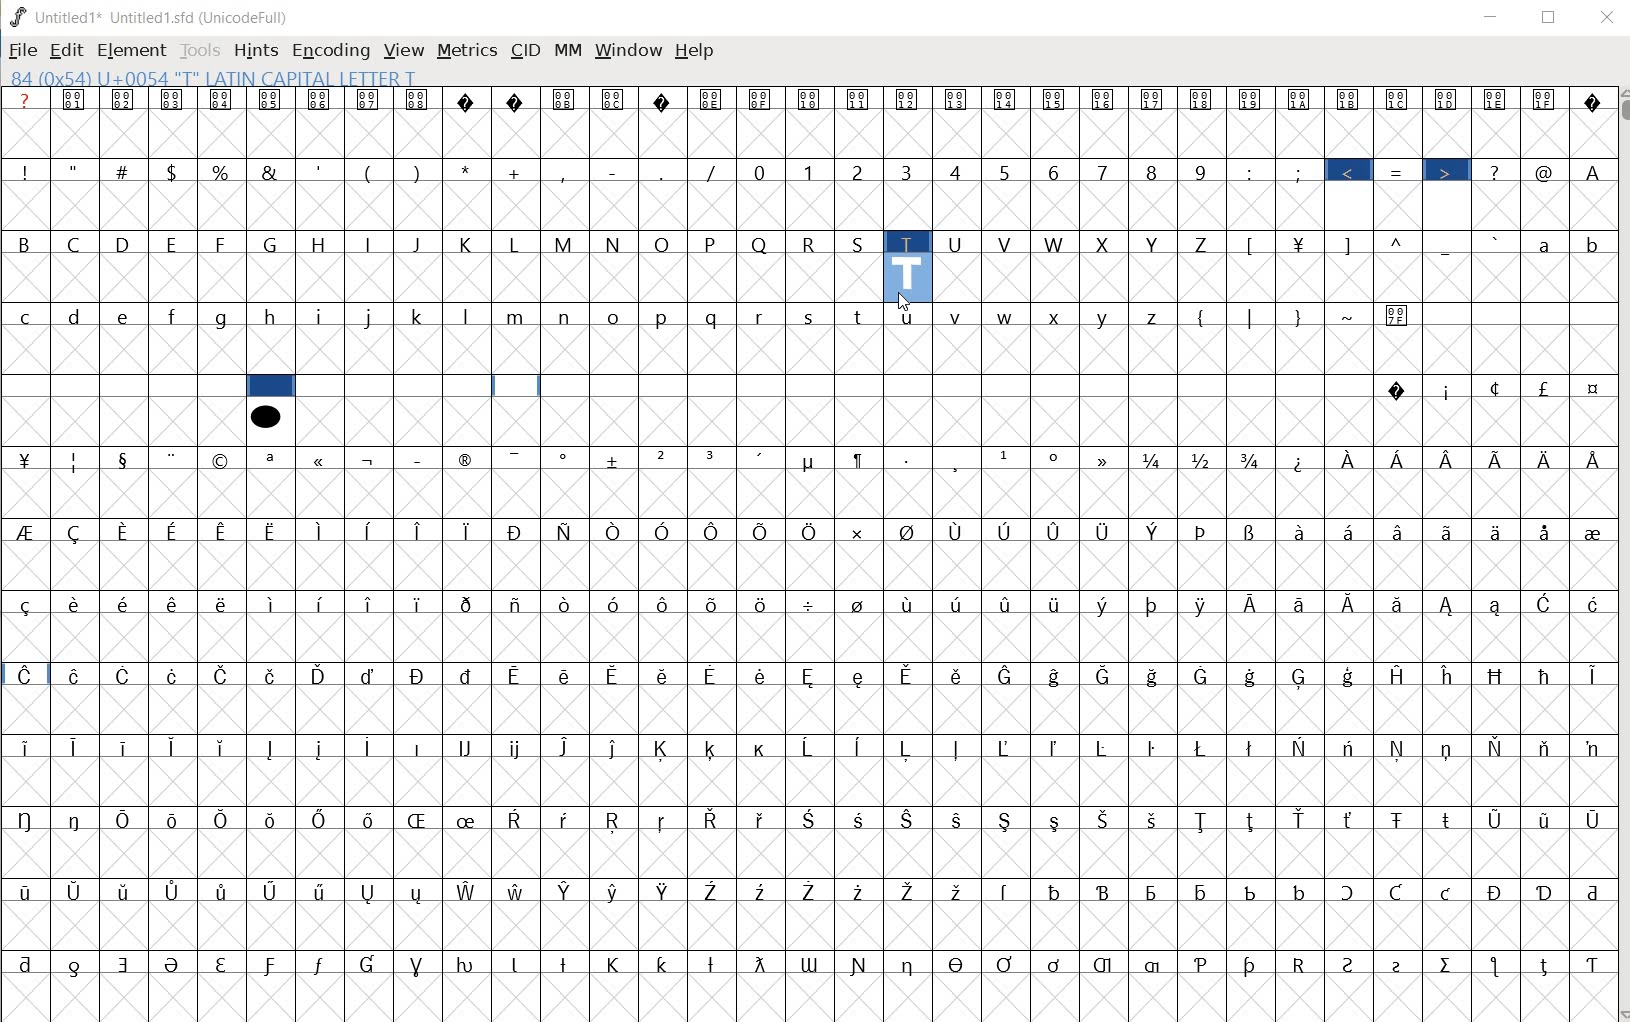  Describe the element at coordinates (1546, 964) in the screenshot. I see `Symbol` at that location.